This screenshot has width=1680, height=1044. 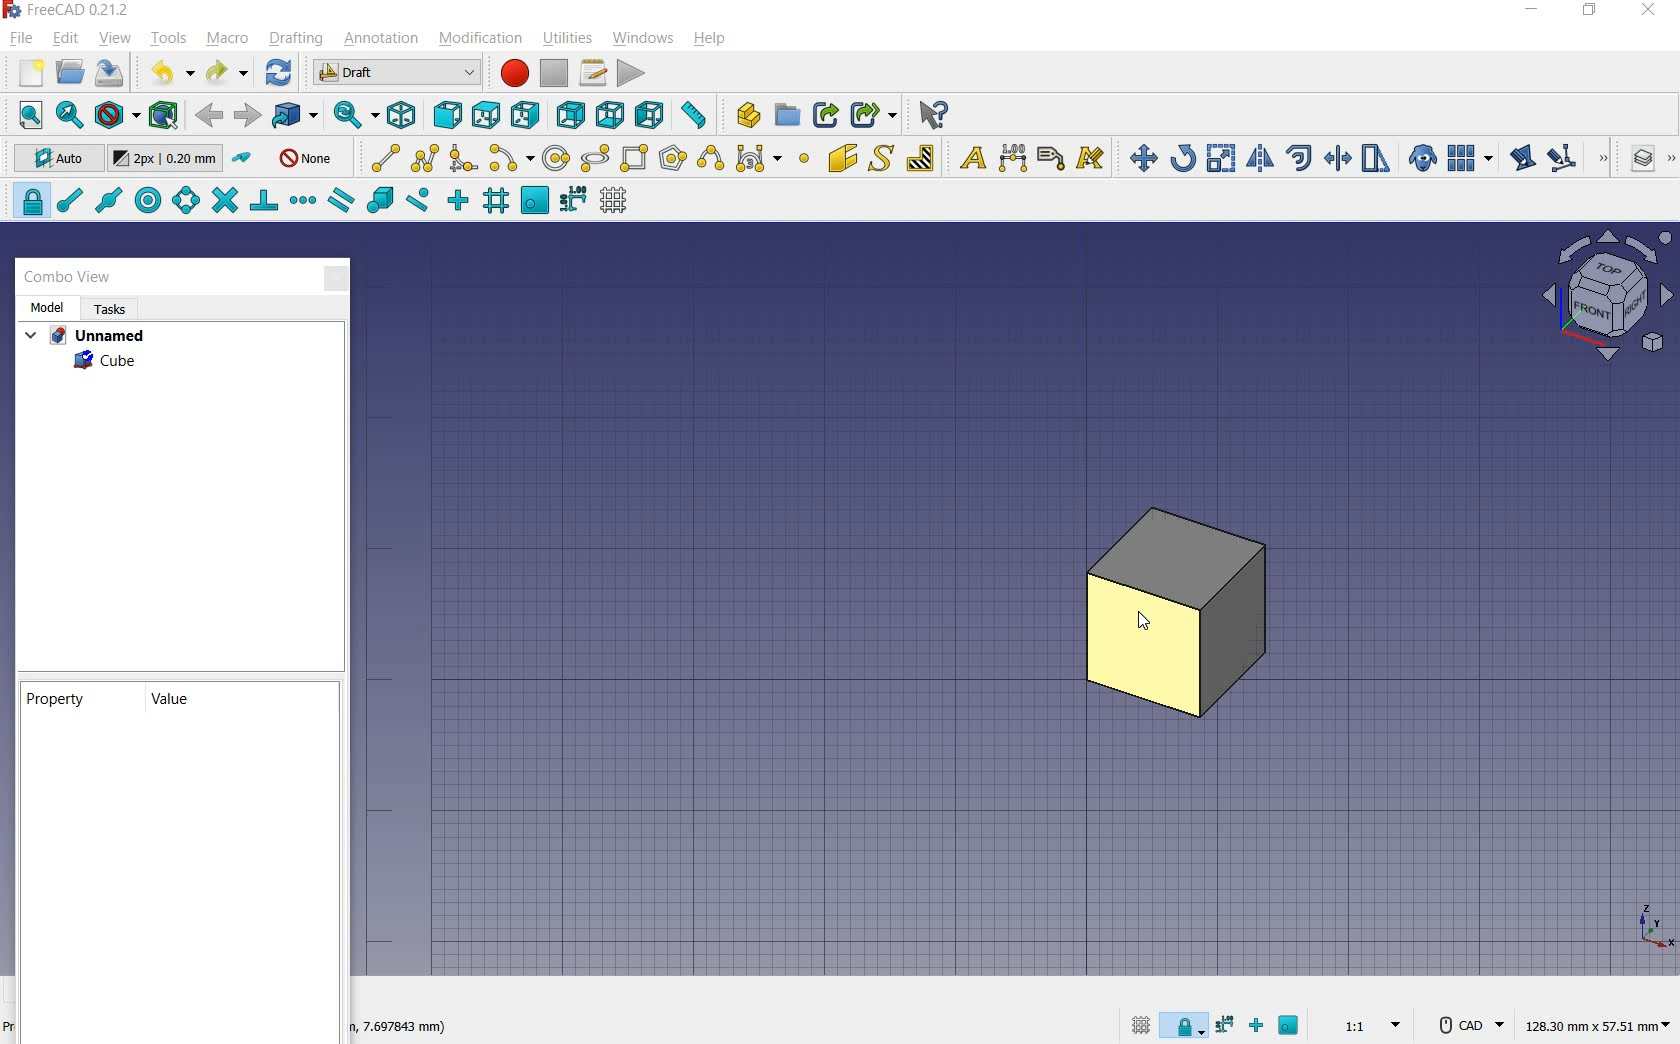 I want to click on facebinder, so click(x=841, y=158).